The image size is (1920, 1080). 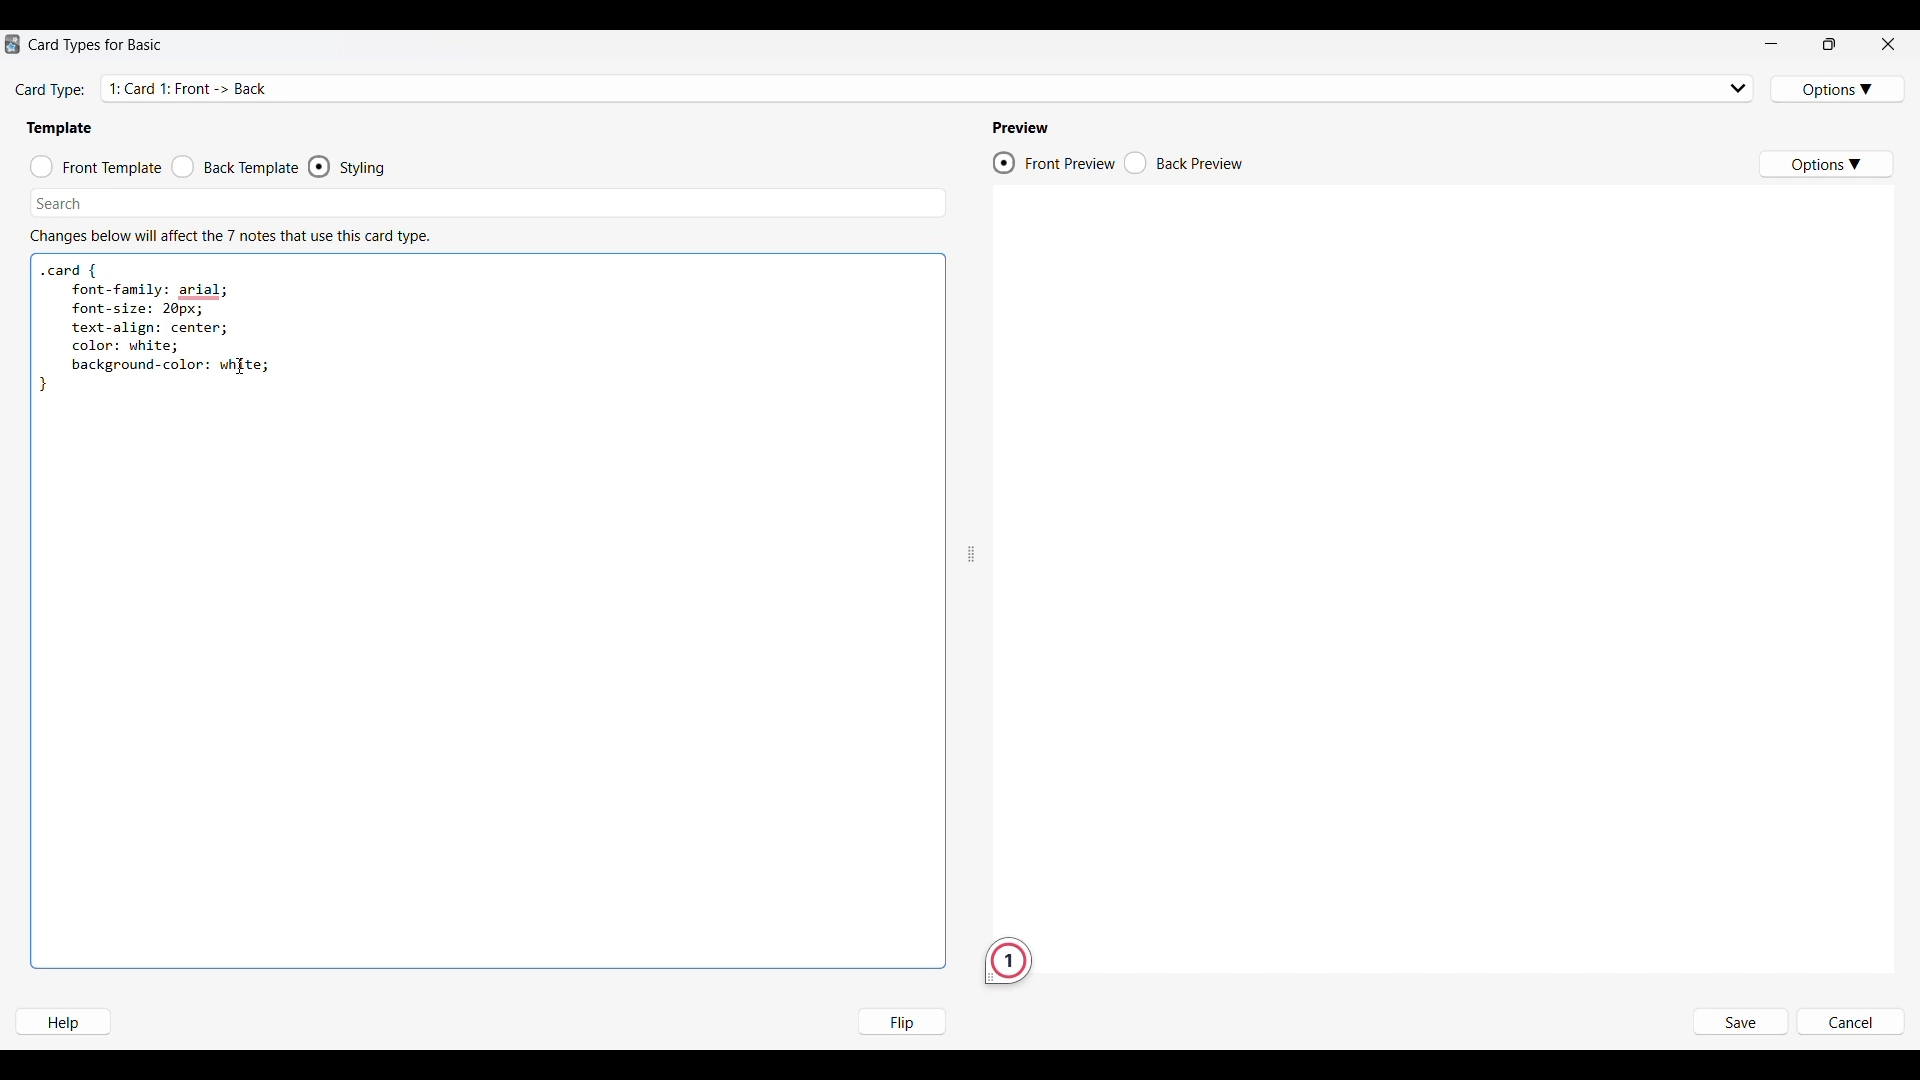 What do you see at coordinates (1513, 261) in the screenshot?
I see `Text in preview section changed` at bounding box center [1513, 261].